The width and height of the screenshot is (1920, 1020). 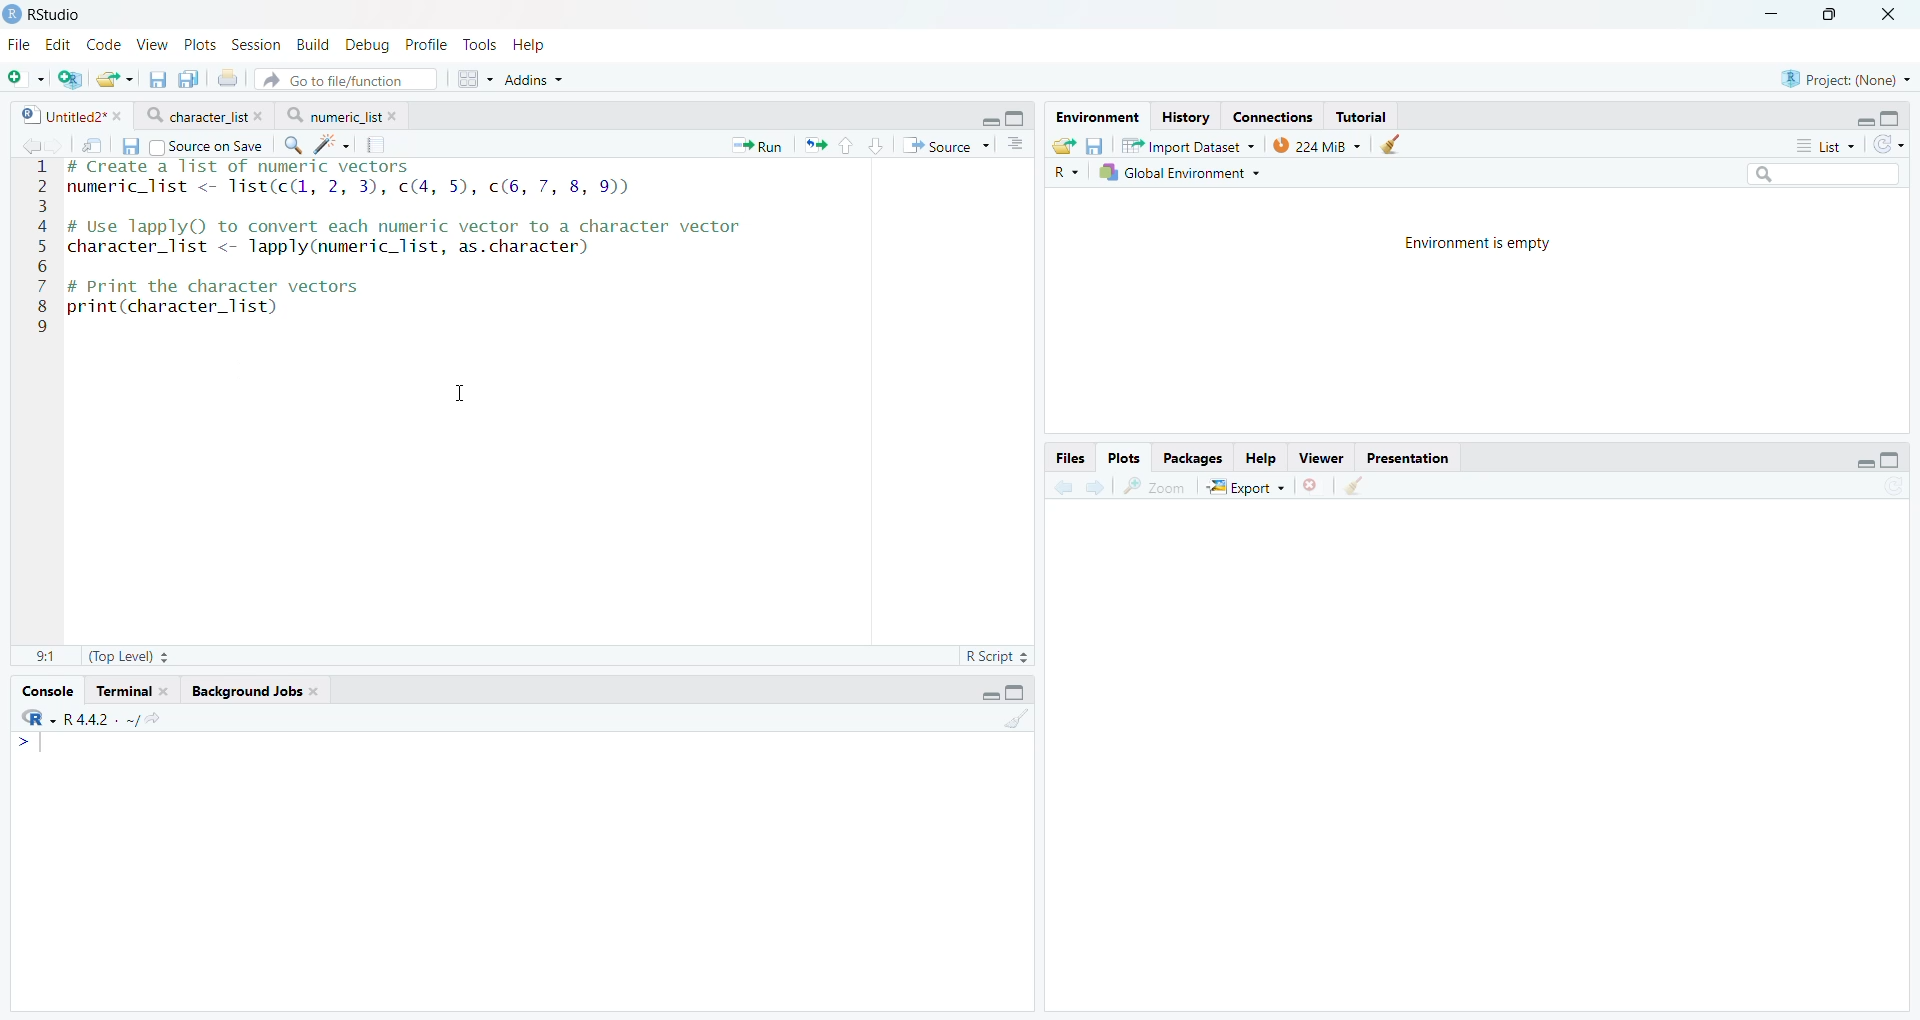 What do you see at coordinates (1018, 117) in the screenshot?
I see `Full Height` at bounding box center [1018, 117].